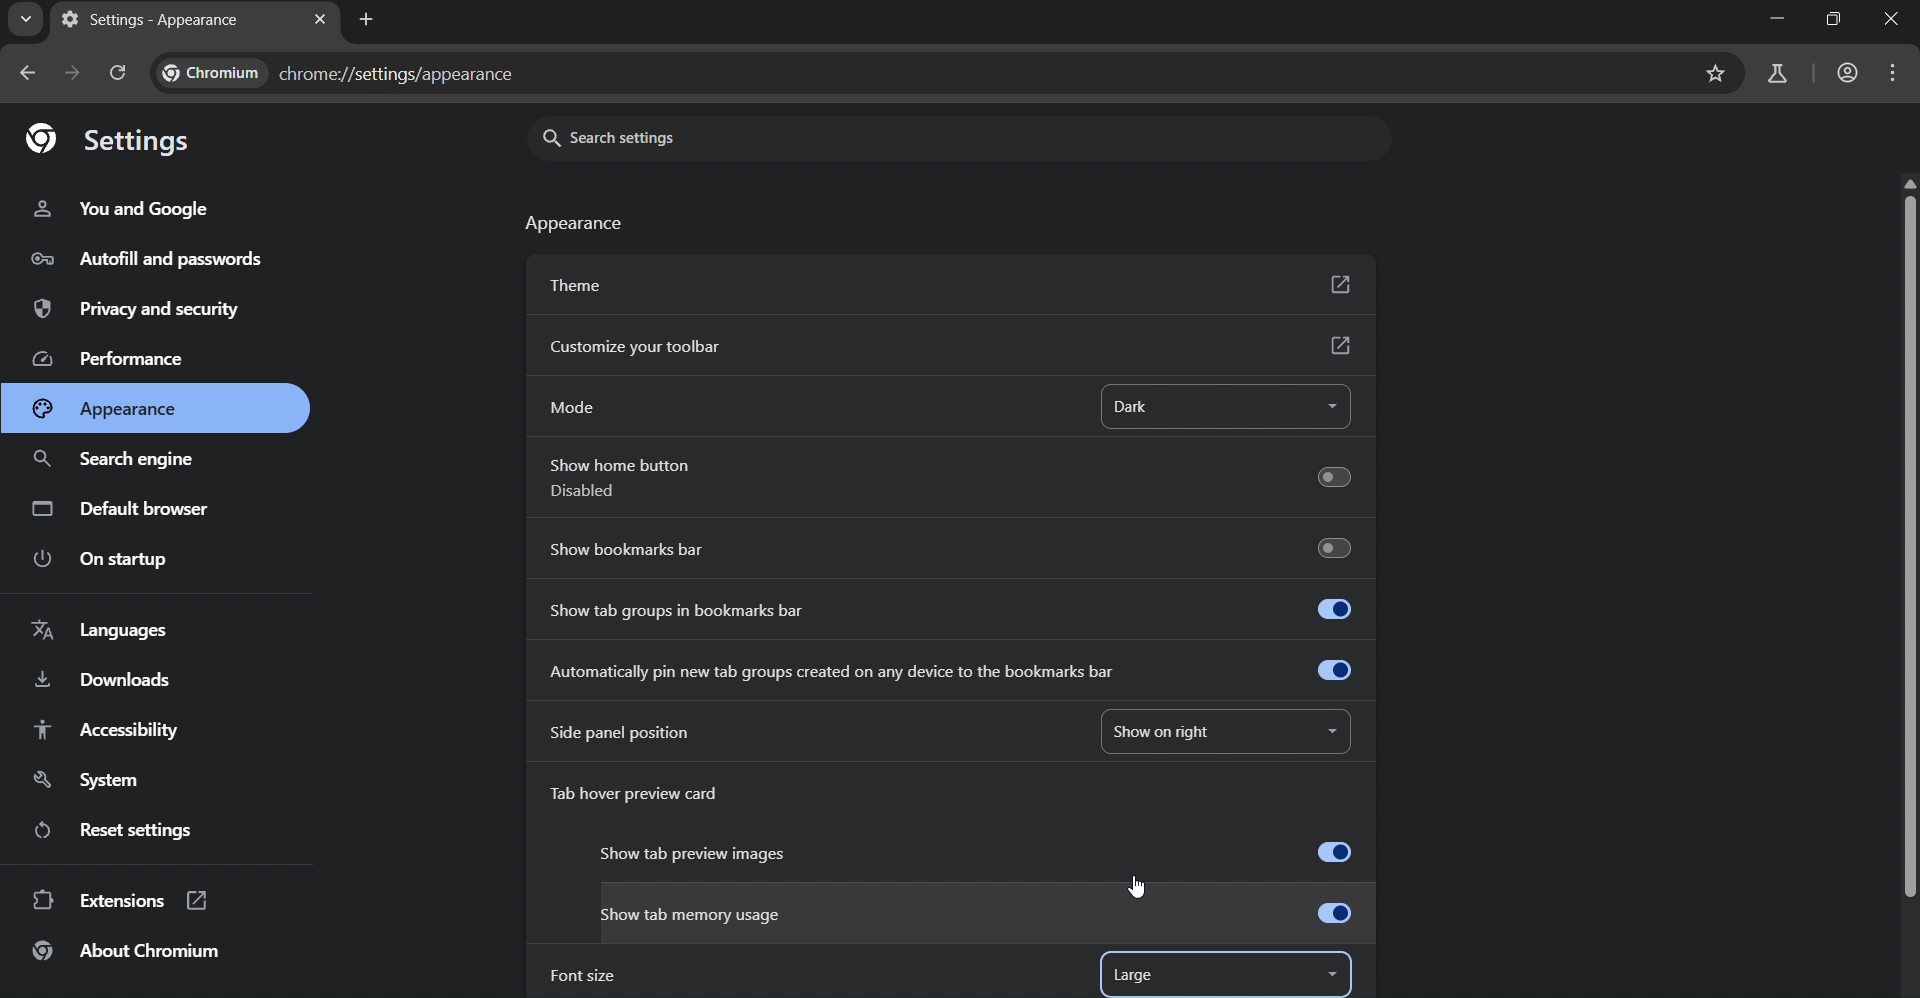 This screenshot has height=998, width=1920. I want to click on reset settings, so click(113, 830).